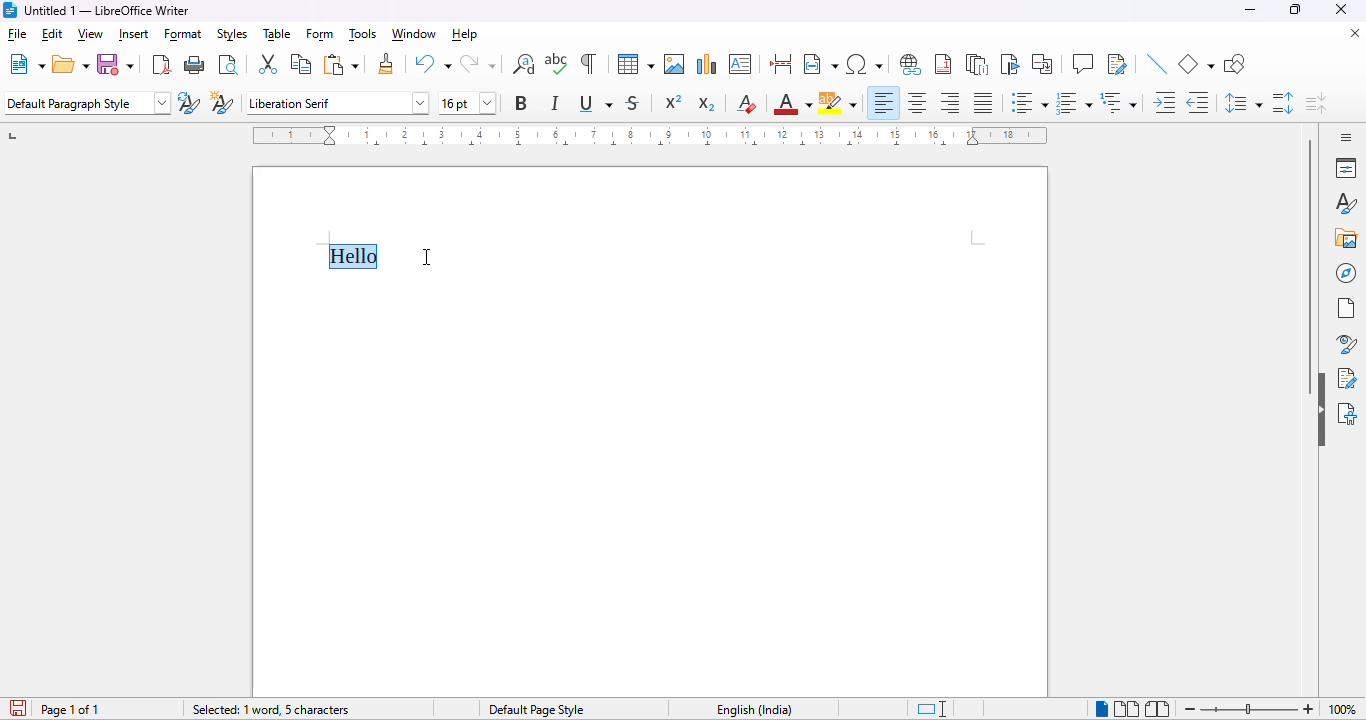  What do you see at coordinates (839, 104) in the screenshot?
I see `character highlighting color` at bounding box center [839, 104].